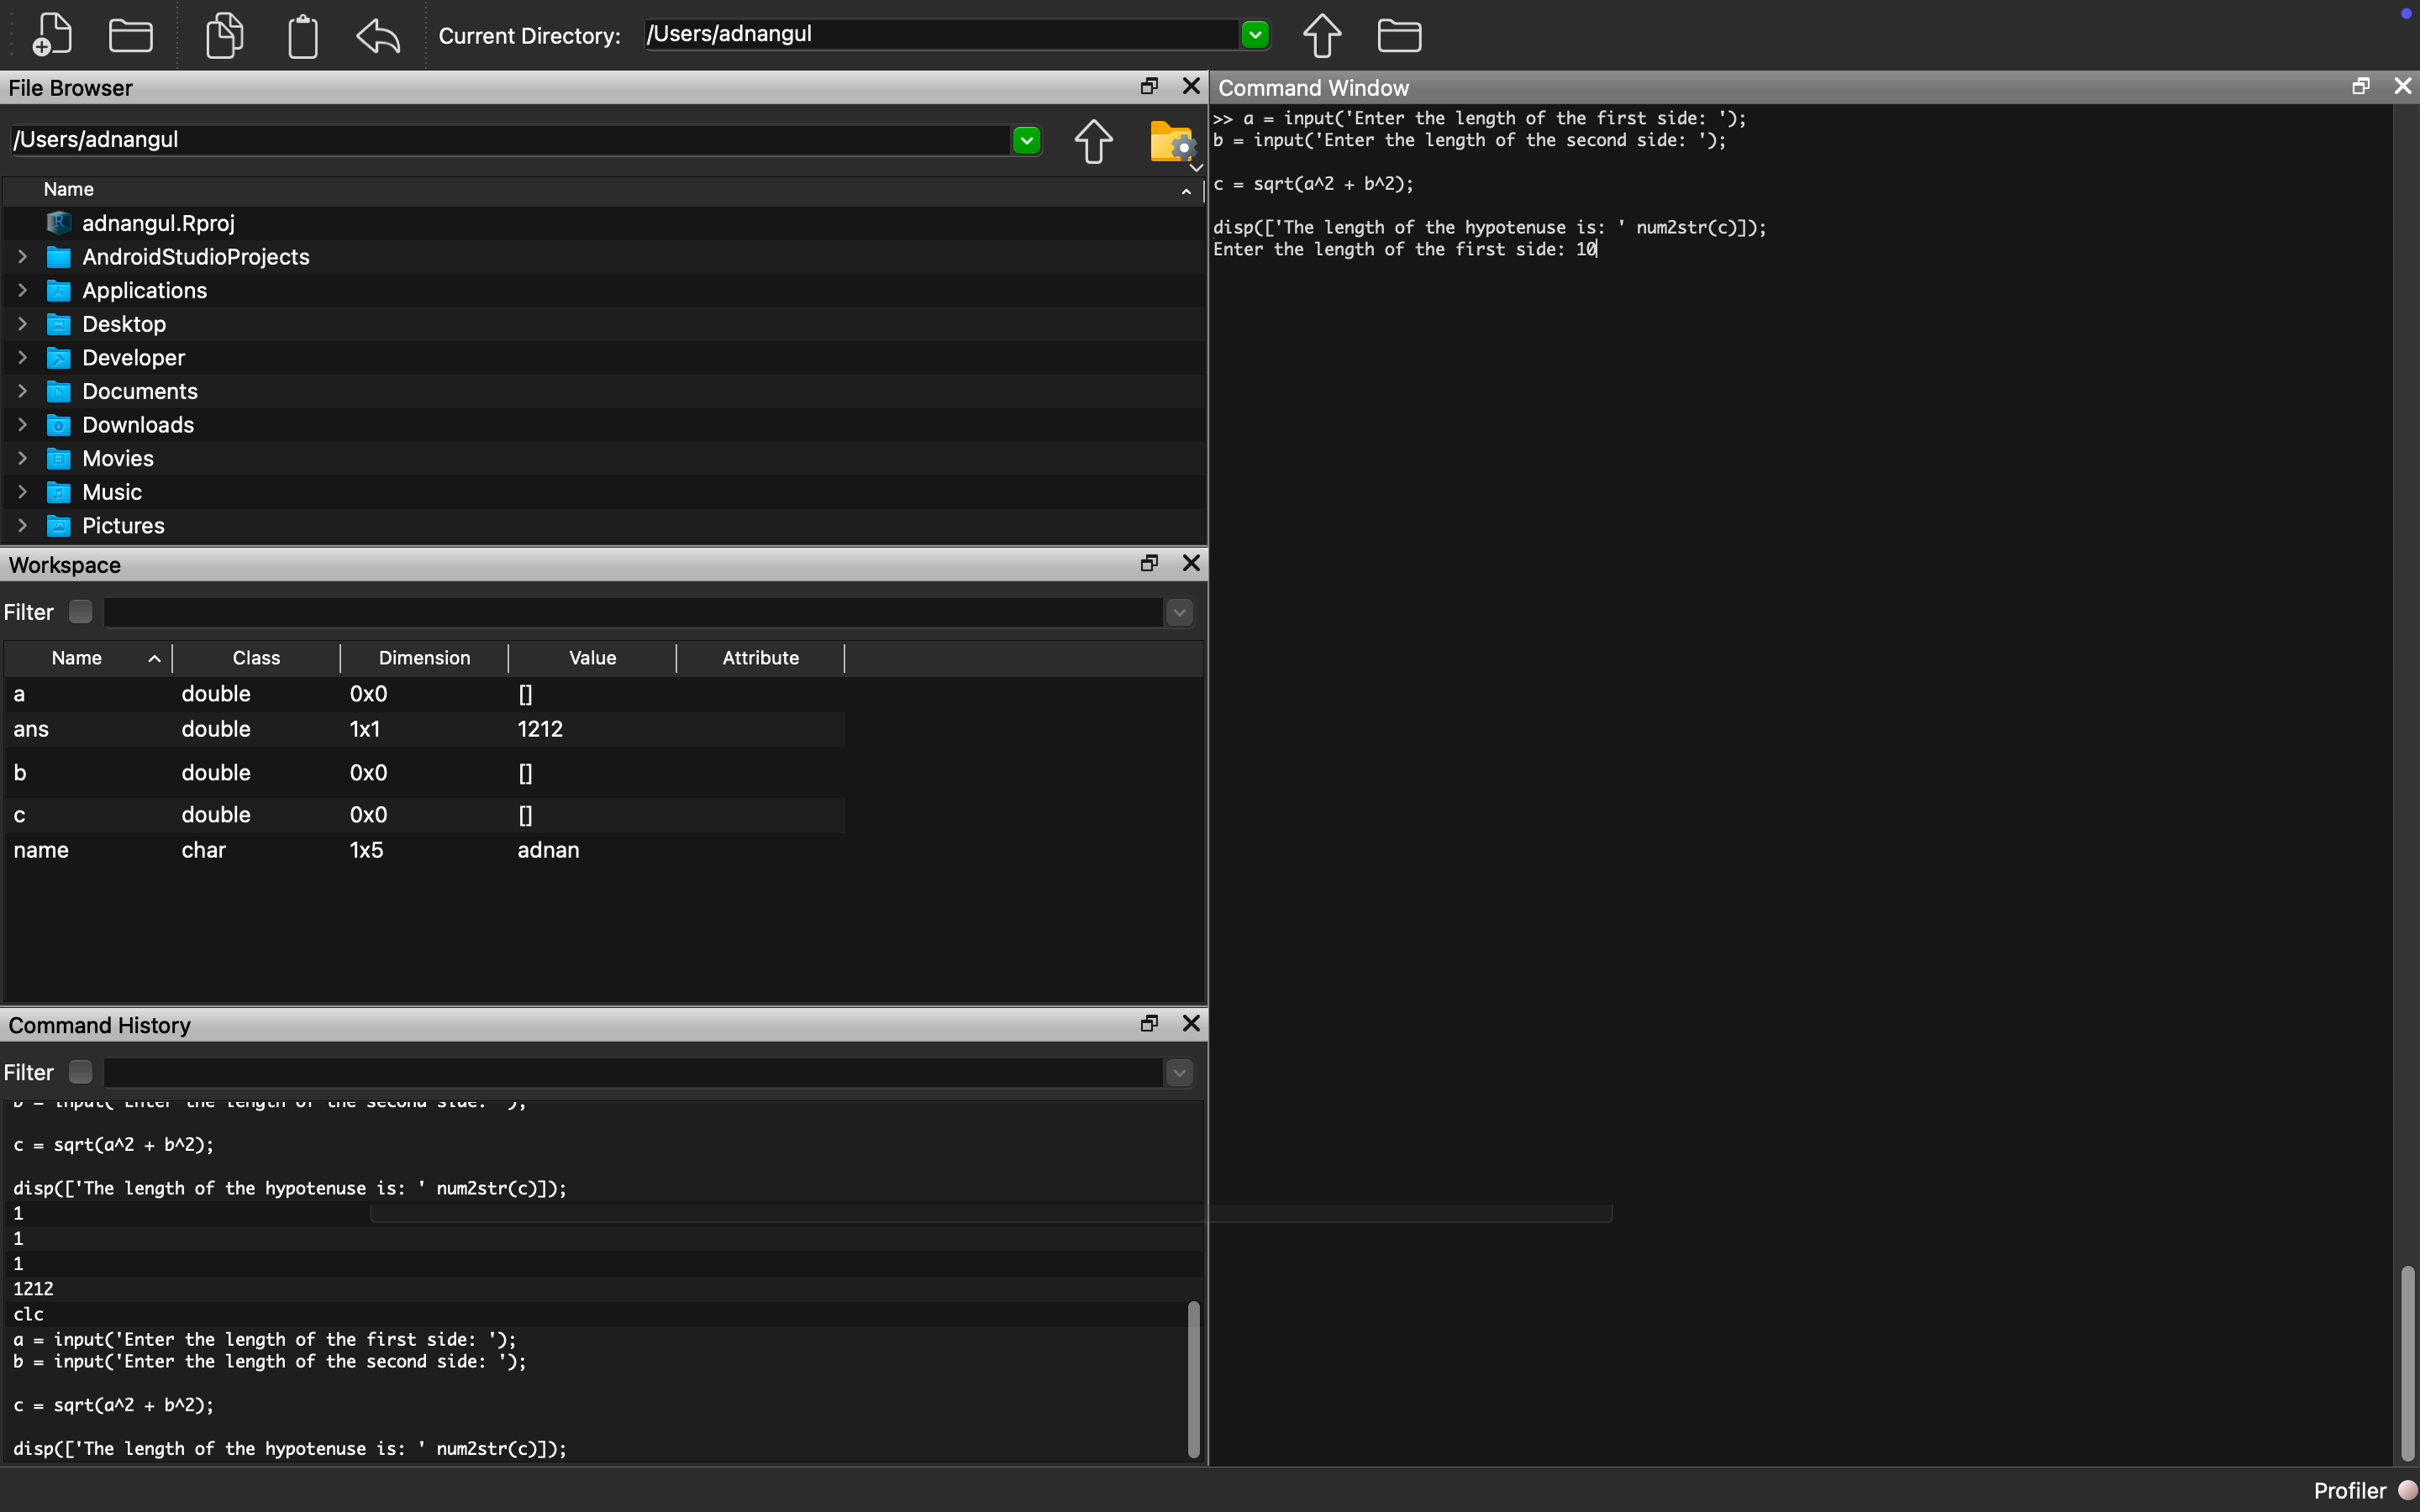 This screenshot has width=2420, height=1512. I want to click on Attribute, so click(762, 663).